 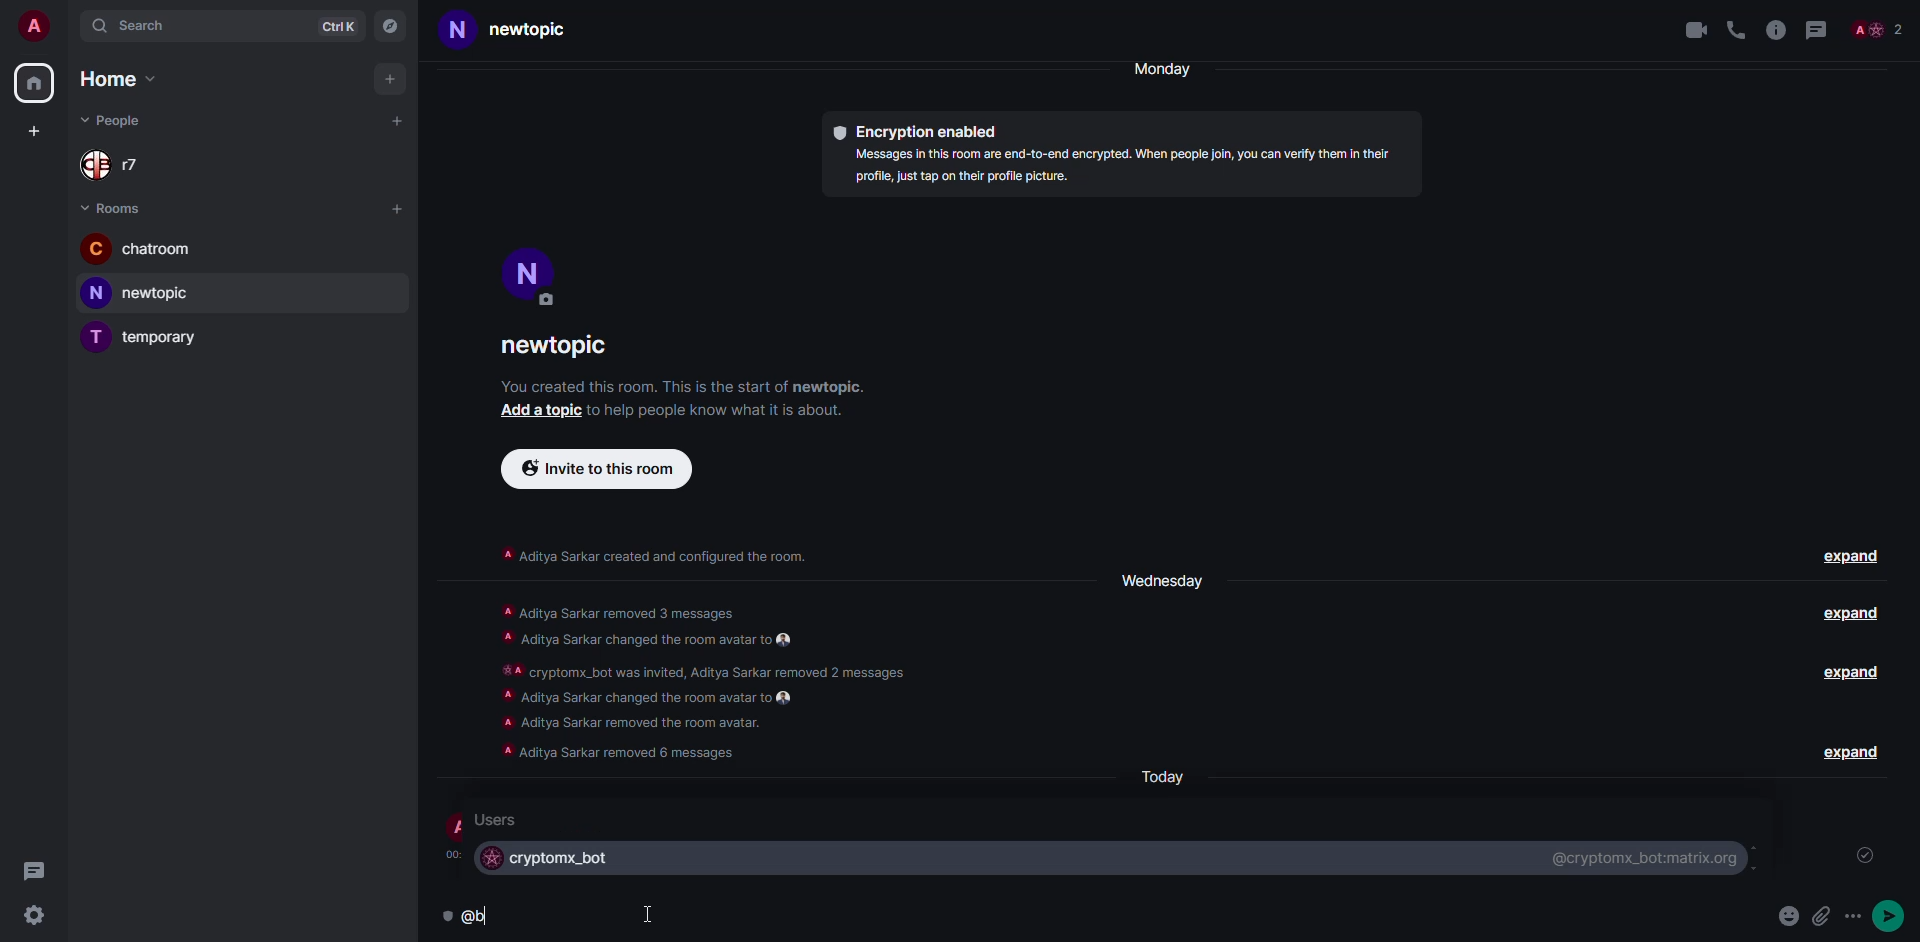 I want to click on day, so click(x=1171, y=69).